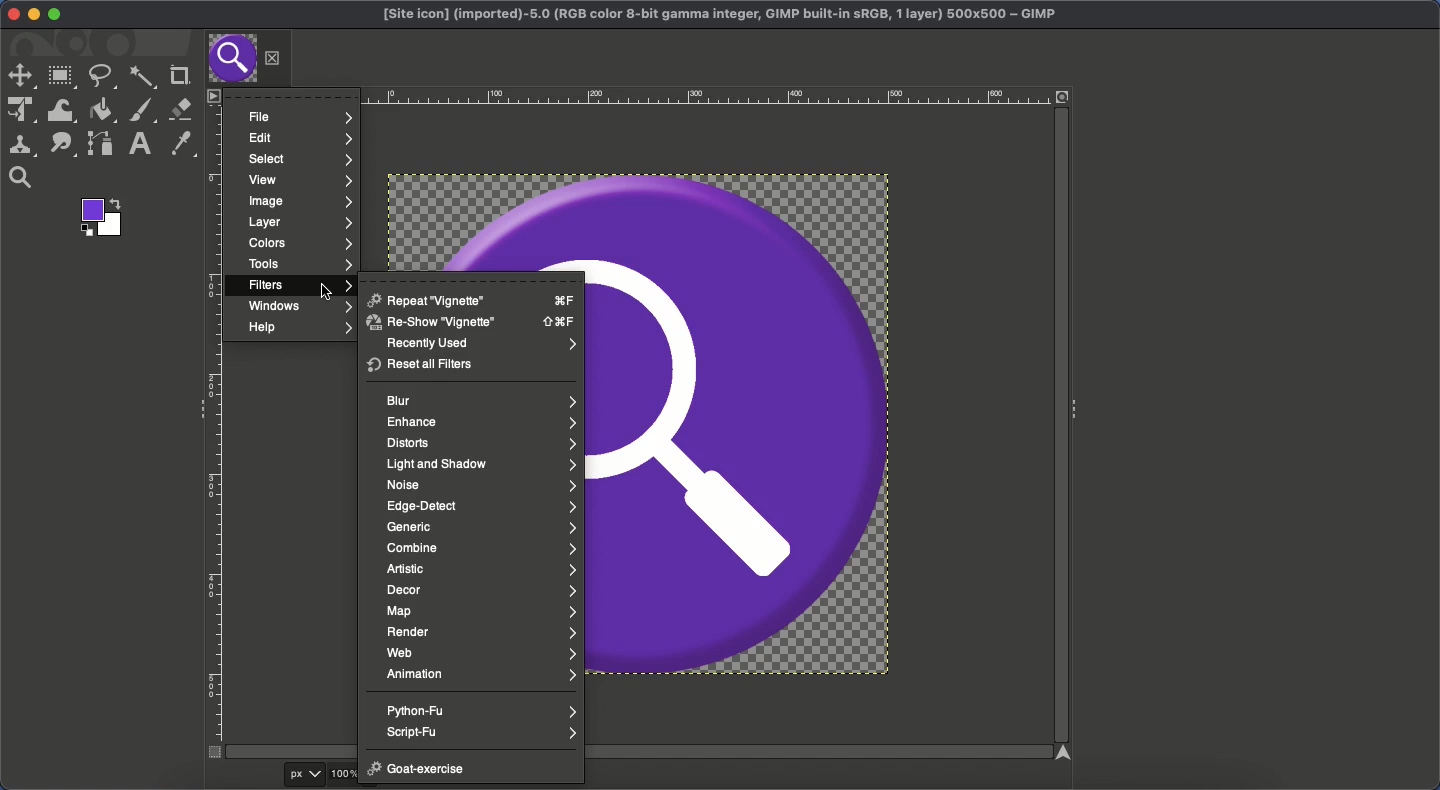 The image size is (1440, 790). I want to click on Edge detect, so click(482, 506).